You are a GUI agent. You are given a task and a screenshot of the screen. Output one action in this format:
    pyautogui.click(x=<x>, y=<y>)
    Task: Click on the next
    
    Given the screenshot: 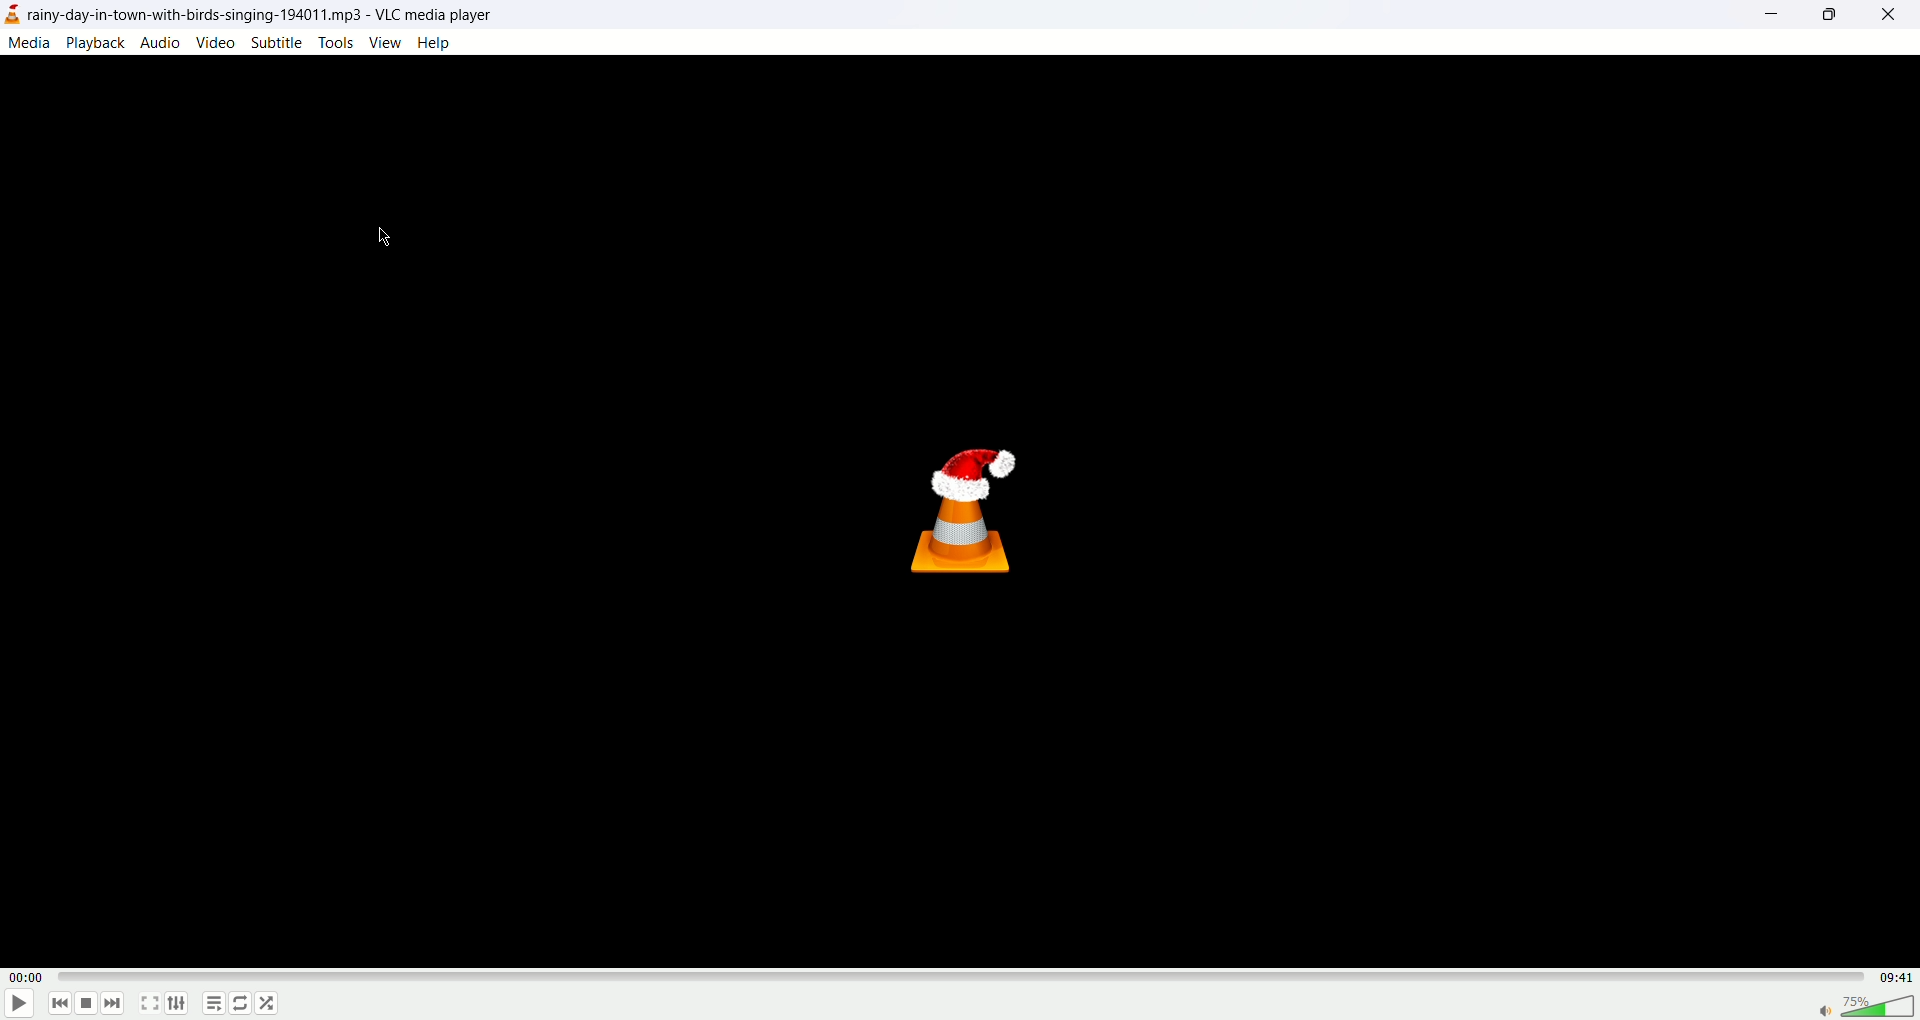 What is the action you would take?
    pyautogui.click(x=116, y=1003)
    